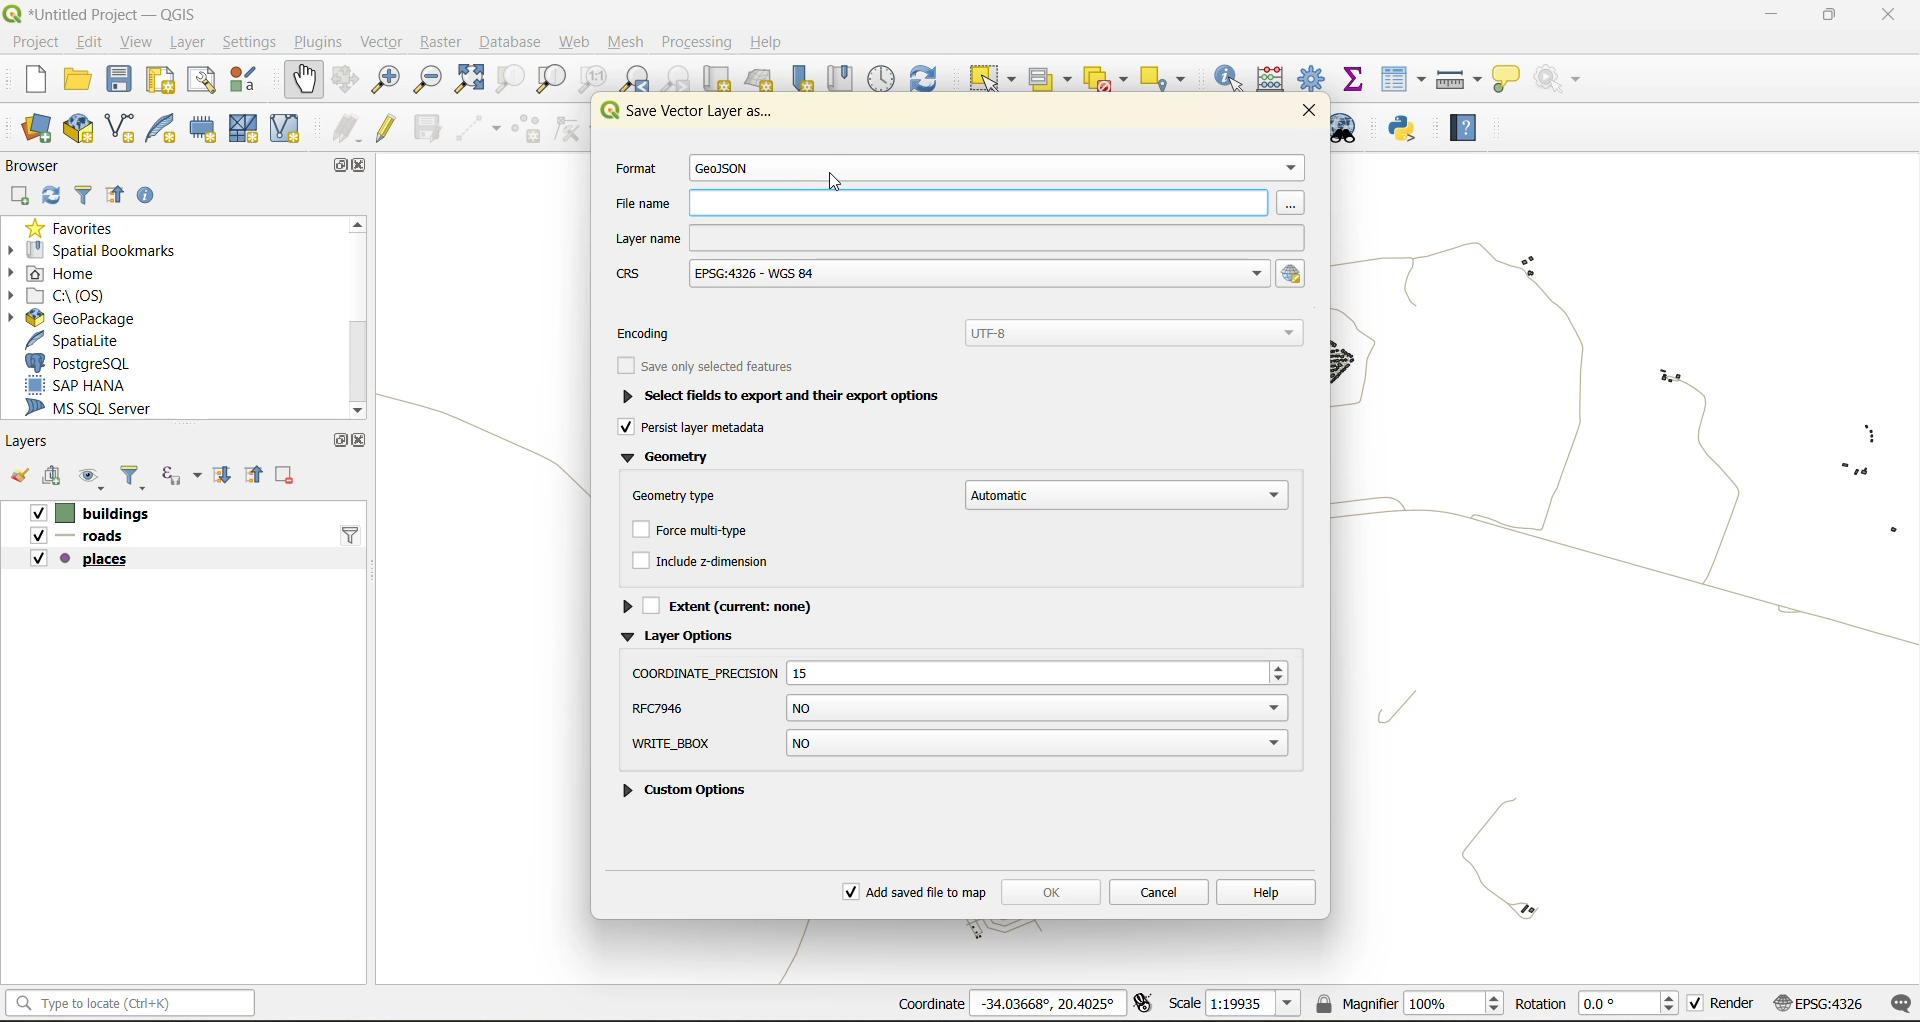 The height and width of the screenshot is (1022, 1920). Describe the element at coordinates (1566, 80) in the screenshot. I see `no action` at that location.